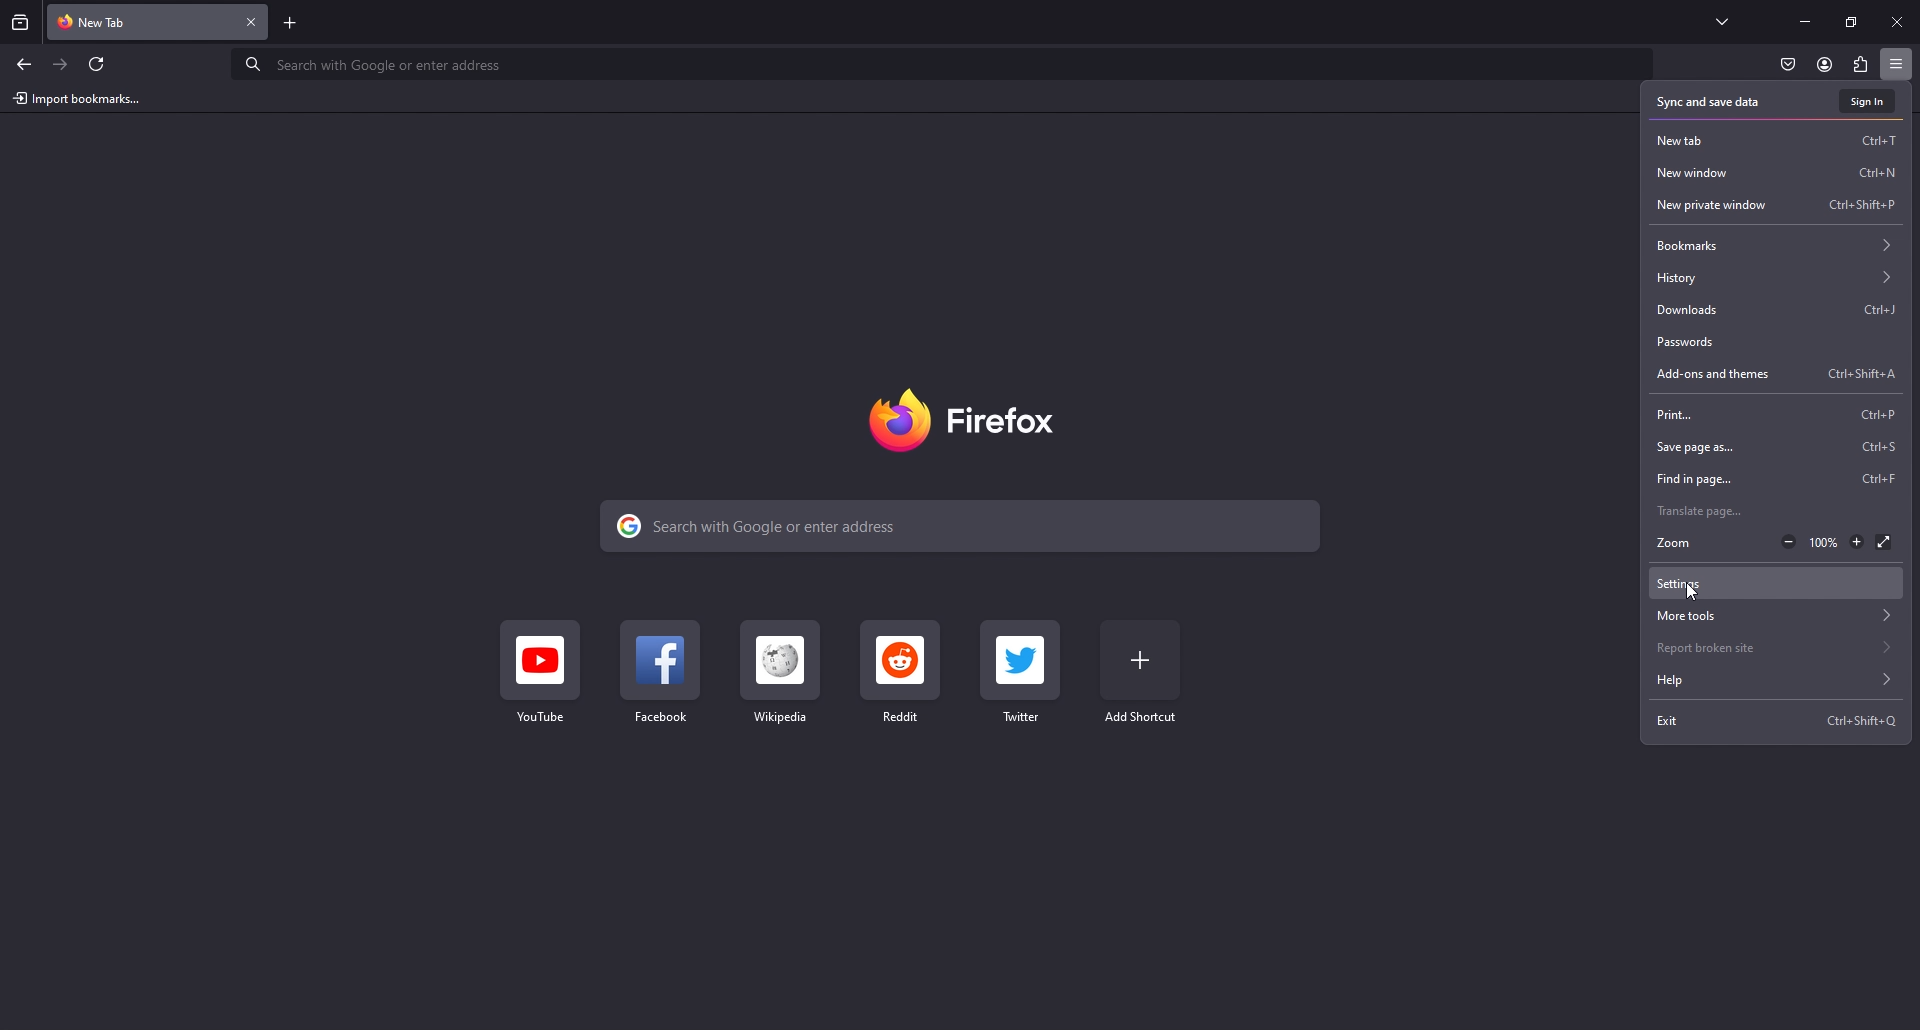 Image resolution: width=1920 pixels, height=1030 pixels. What do you see at coordinates (1862, 64) in the screenshot?
I see `extension` at bounding box center [1862, 64].